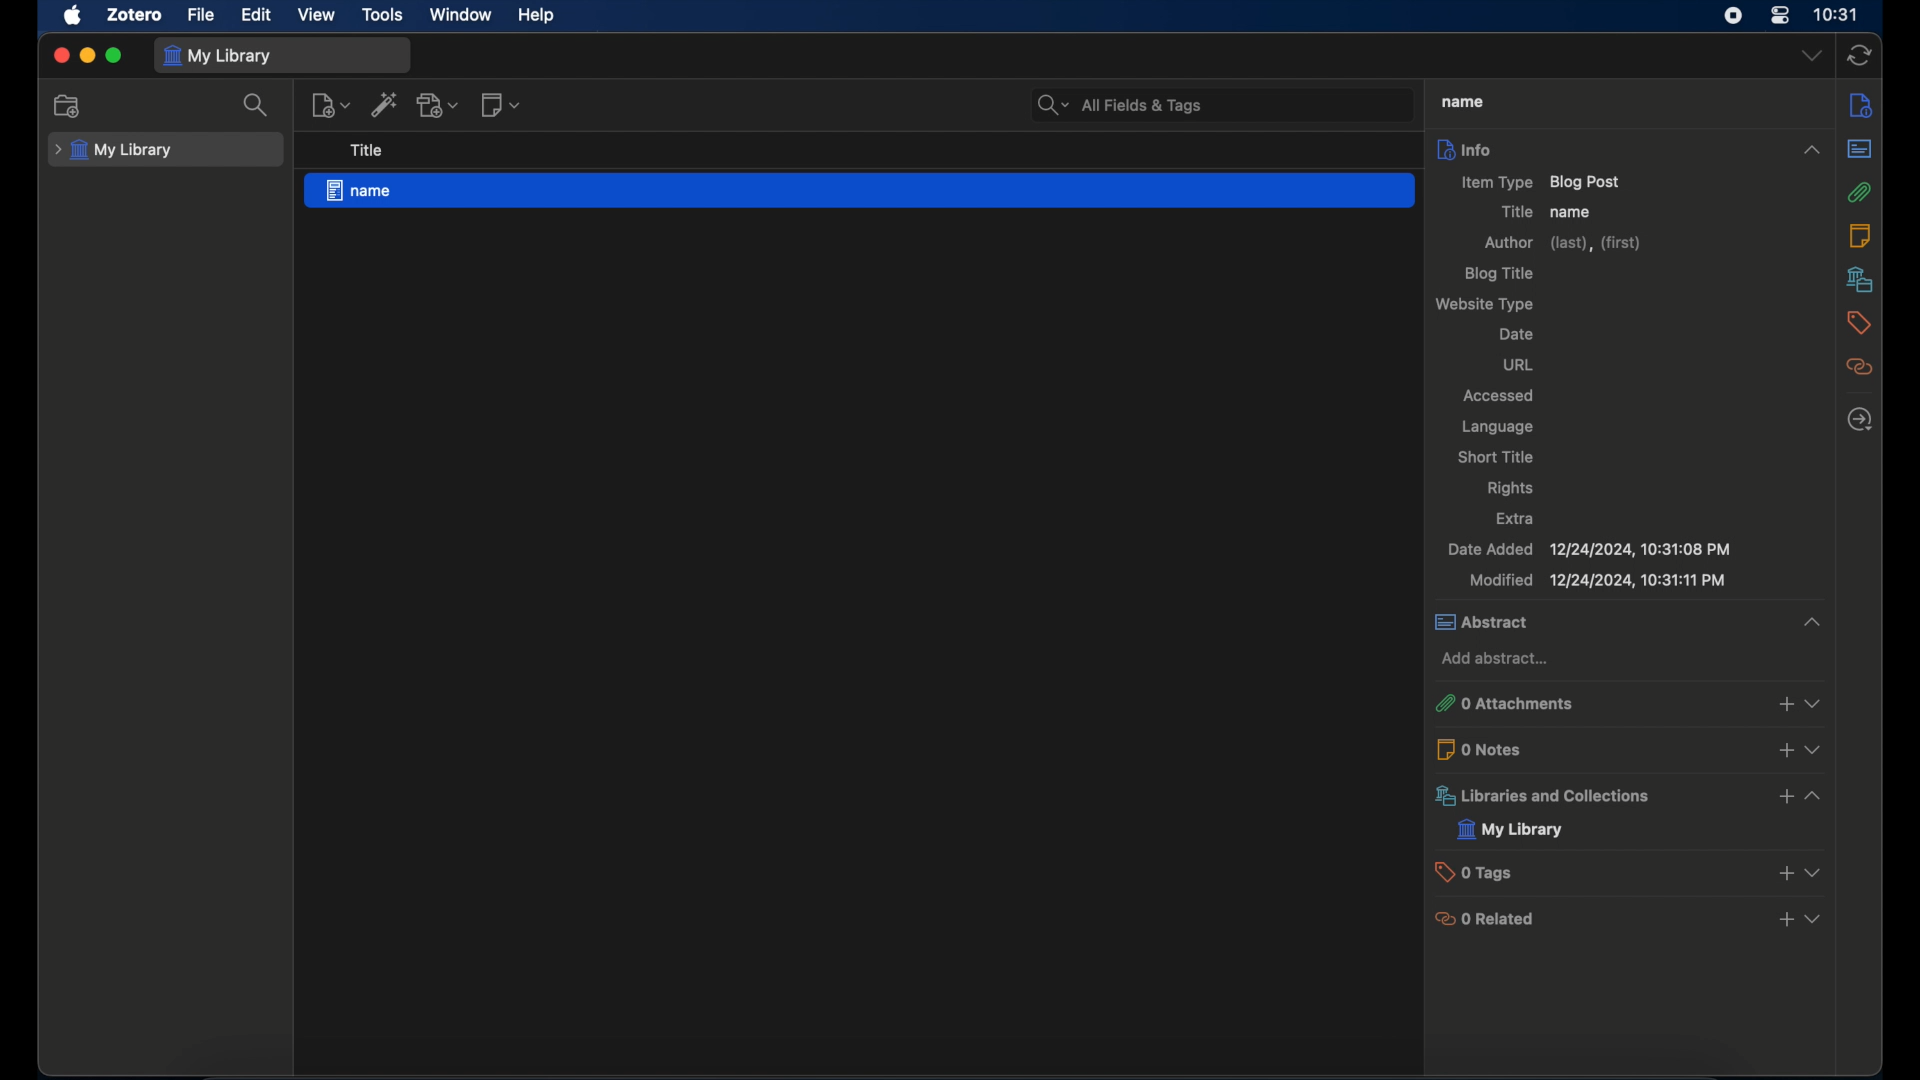 Image resolution: width=1920 pixels, height=1080 pixels. I want to click on rights, so click(1510, 489).